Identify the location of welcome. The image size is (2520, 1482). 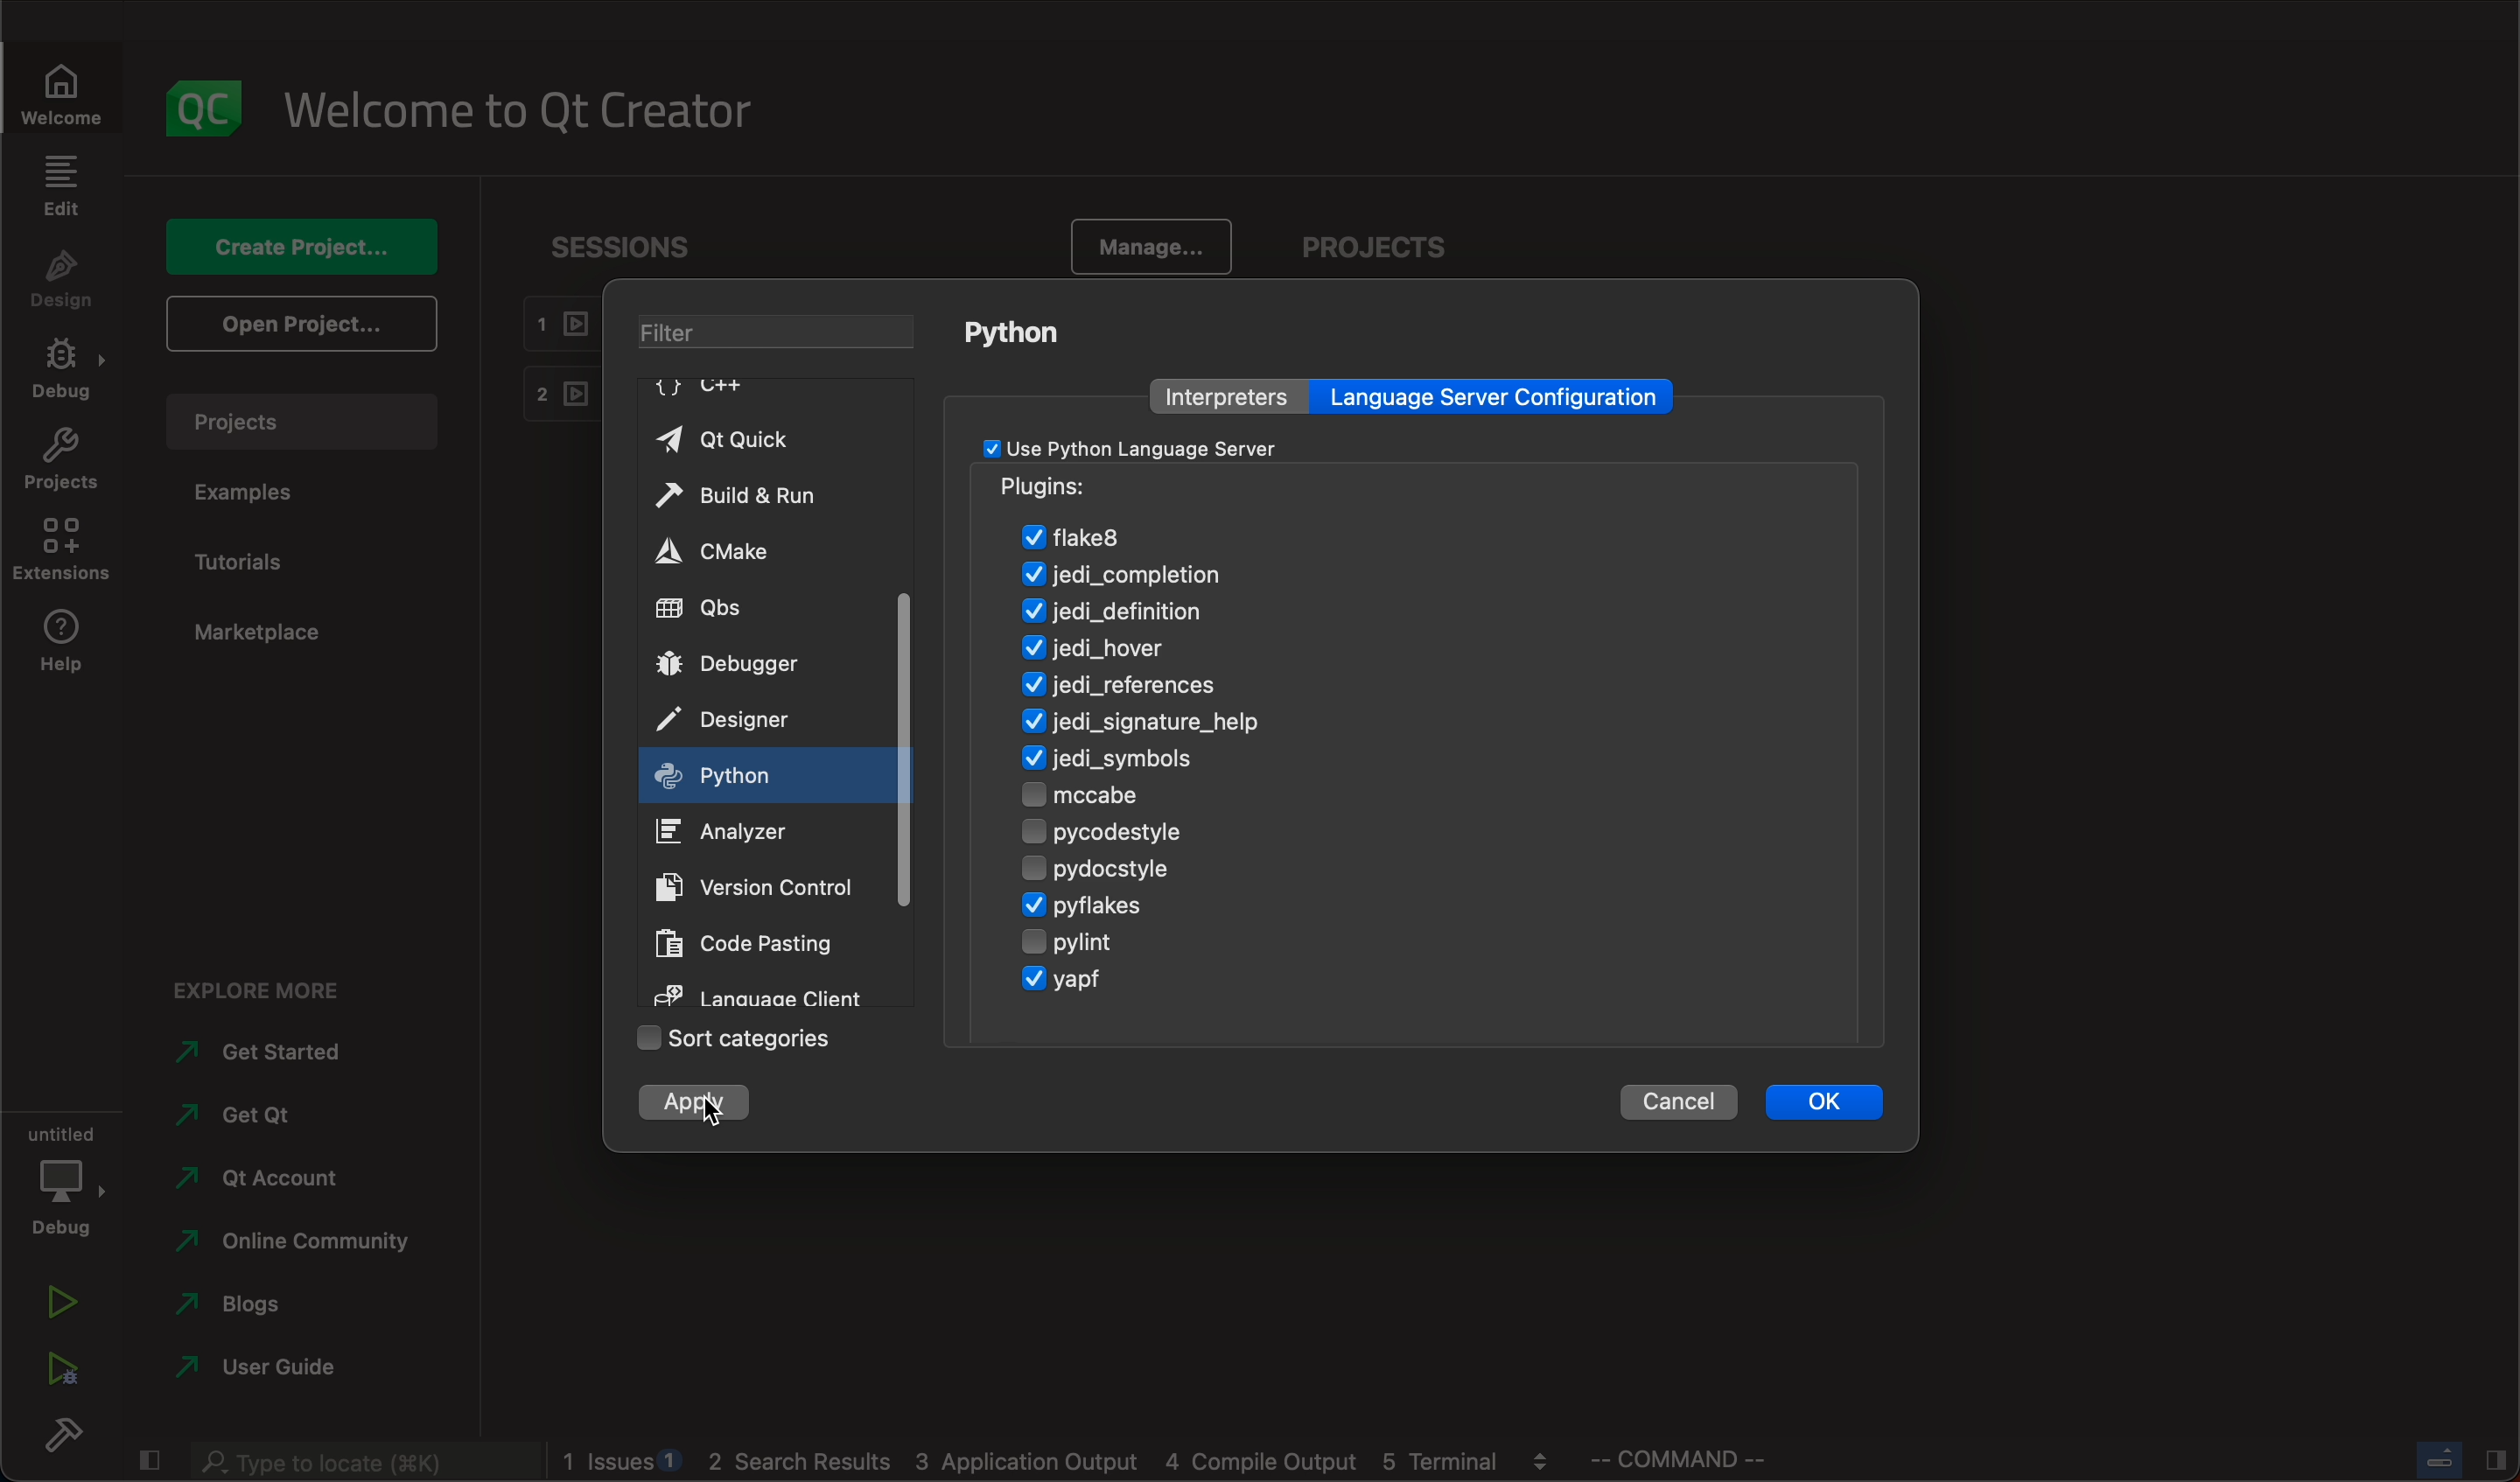
(58, 90).